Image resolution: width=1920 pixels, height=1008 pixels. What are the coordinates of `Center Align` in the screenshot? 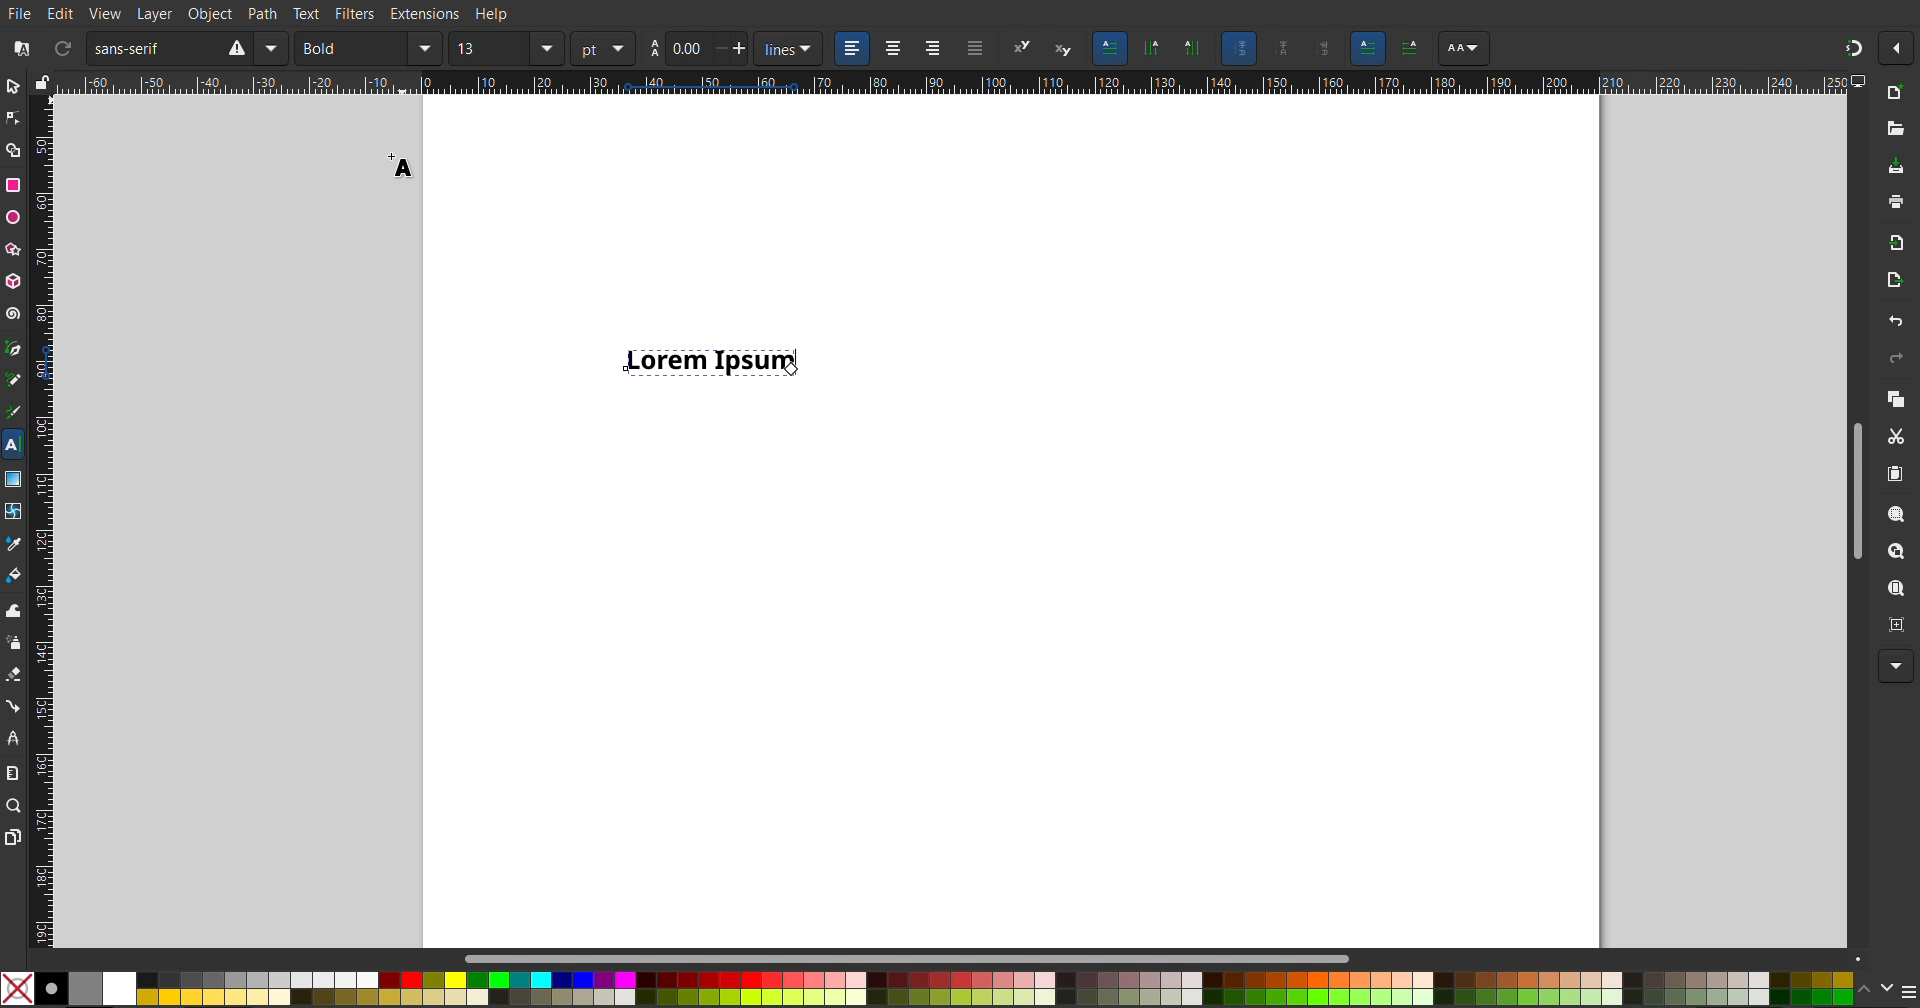 It's located at (892, 49).